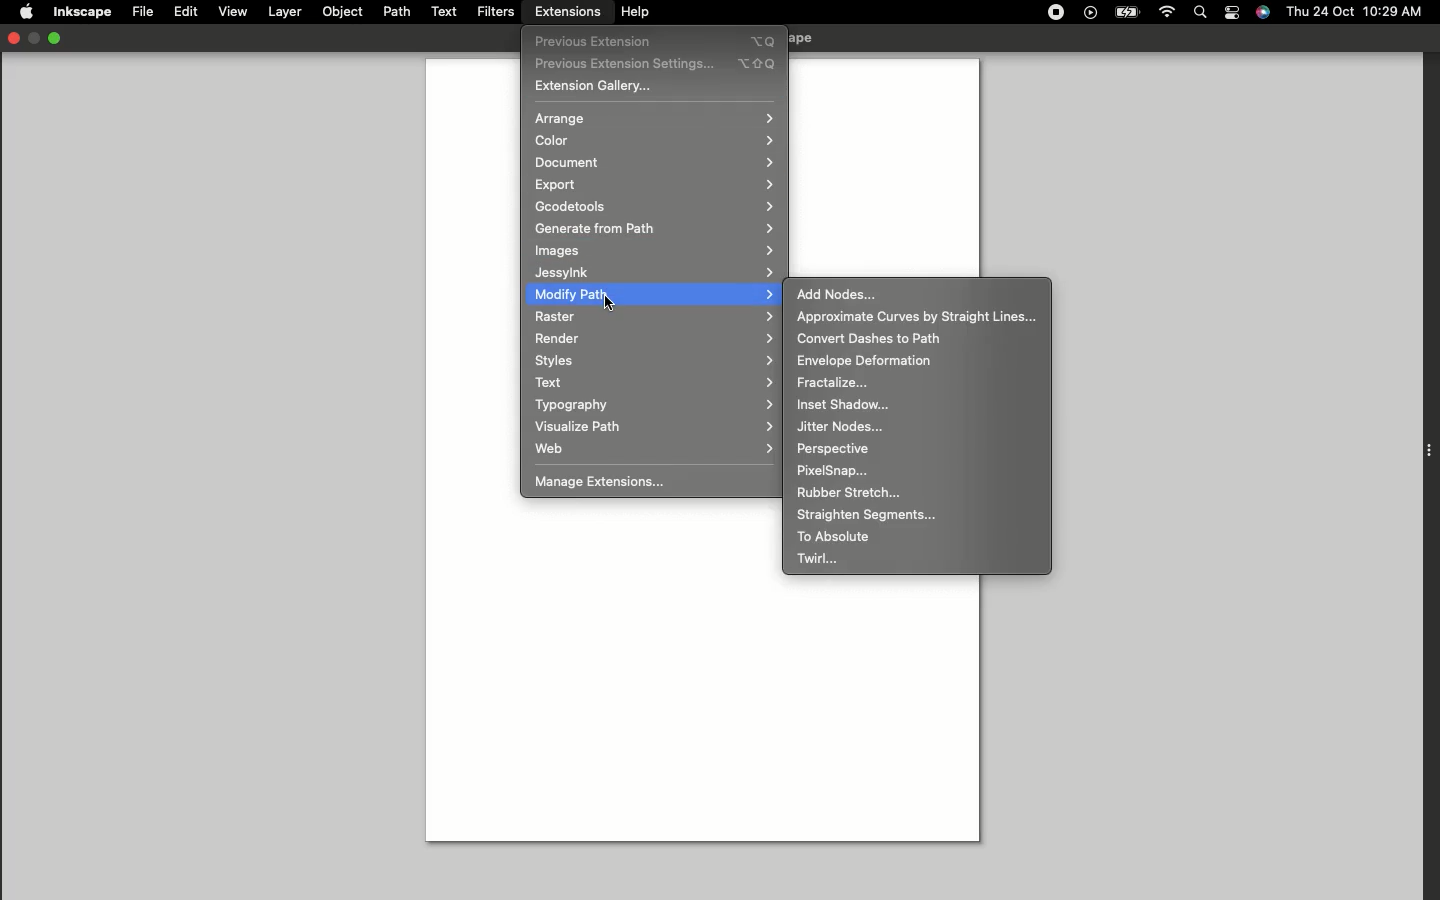  What do you see at coordinates (401, 13) in the screenshot?
I see `Path` at bounding box center [401, 13].